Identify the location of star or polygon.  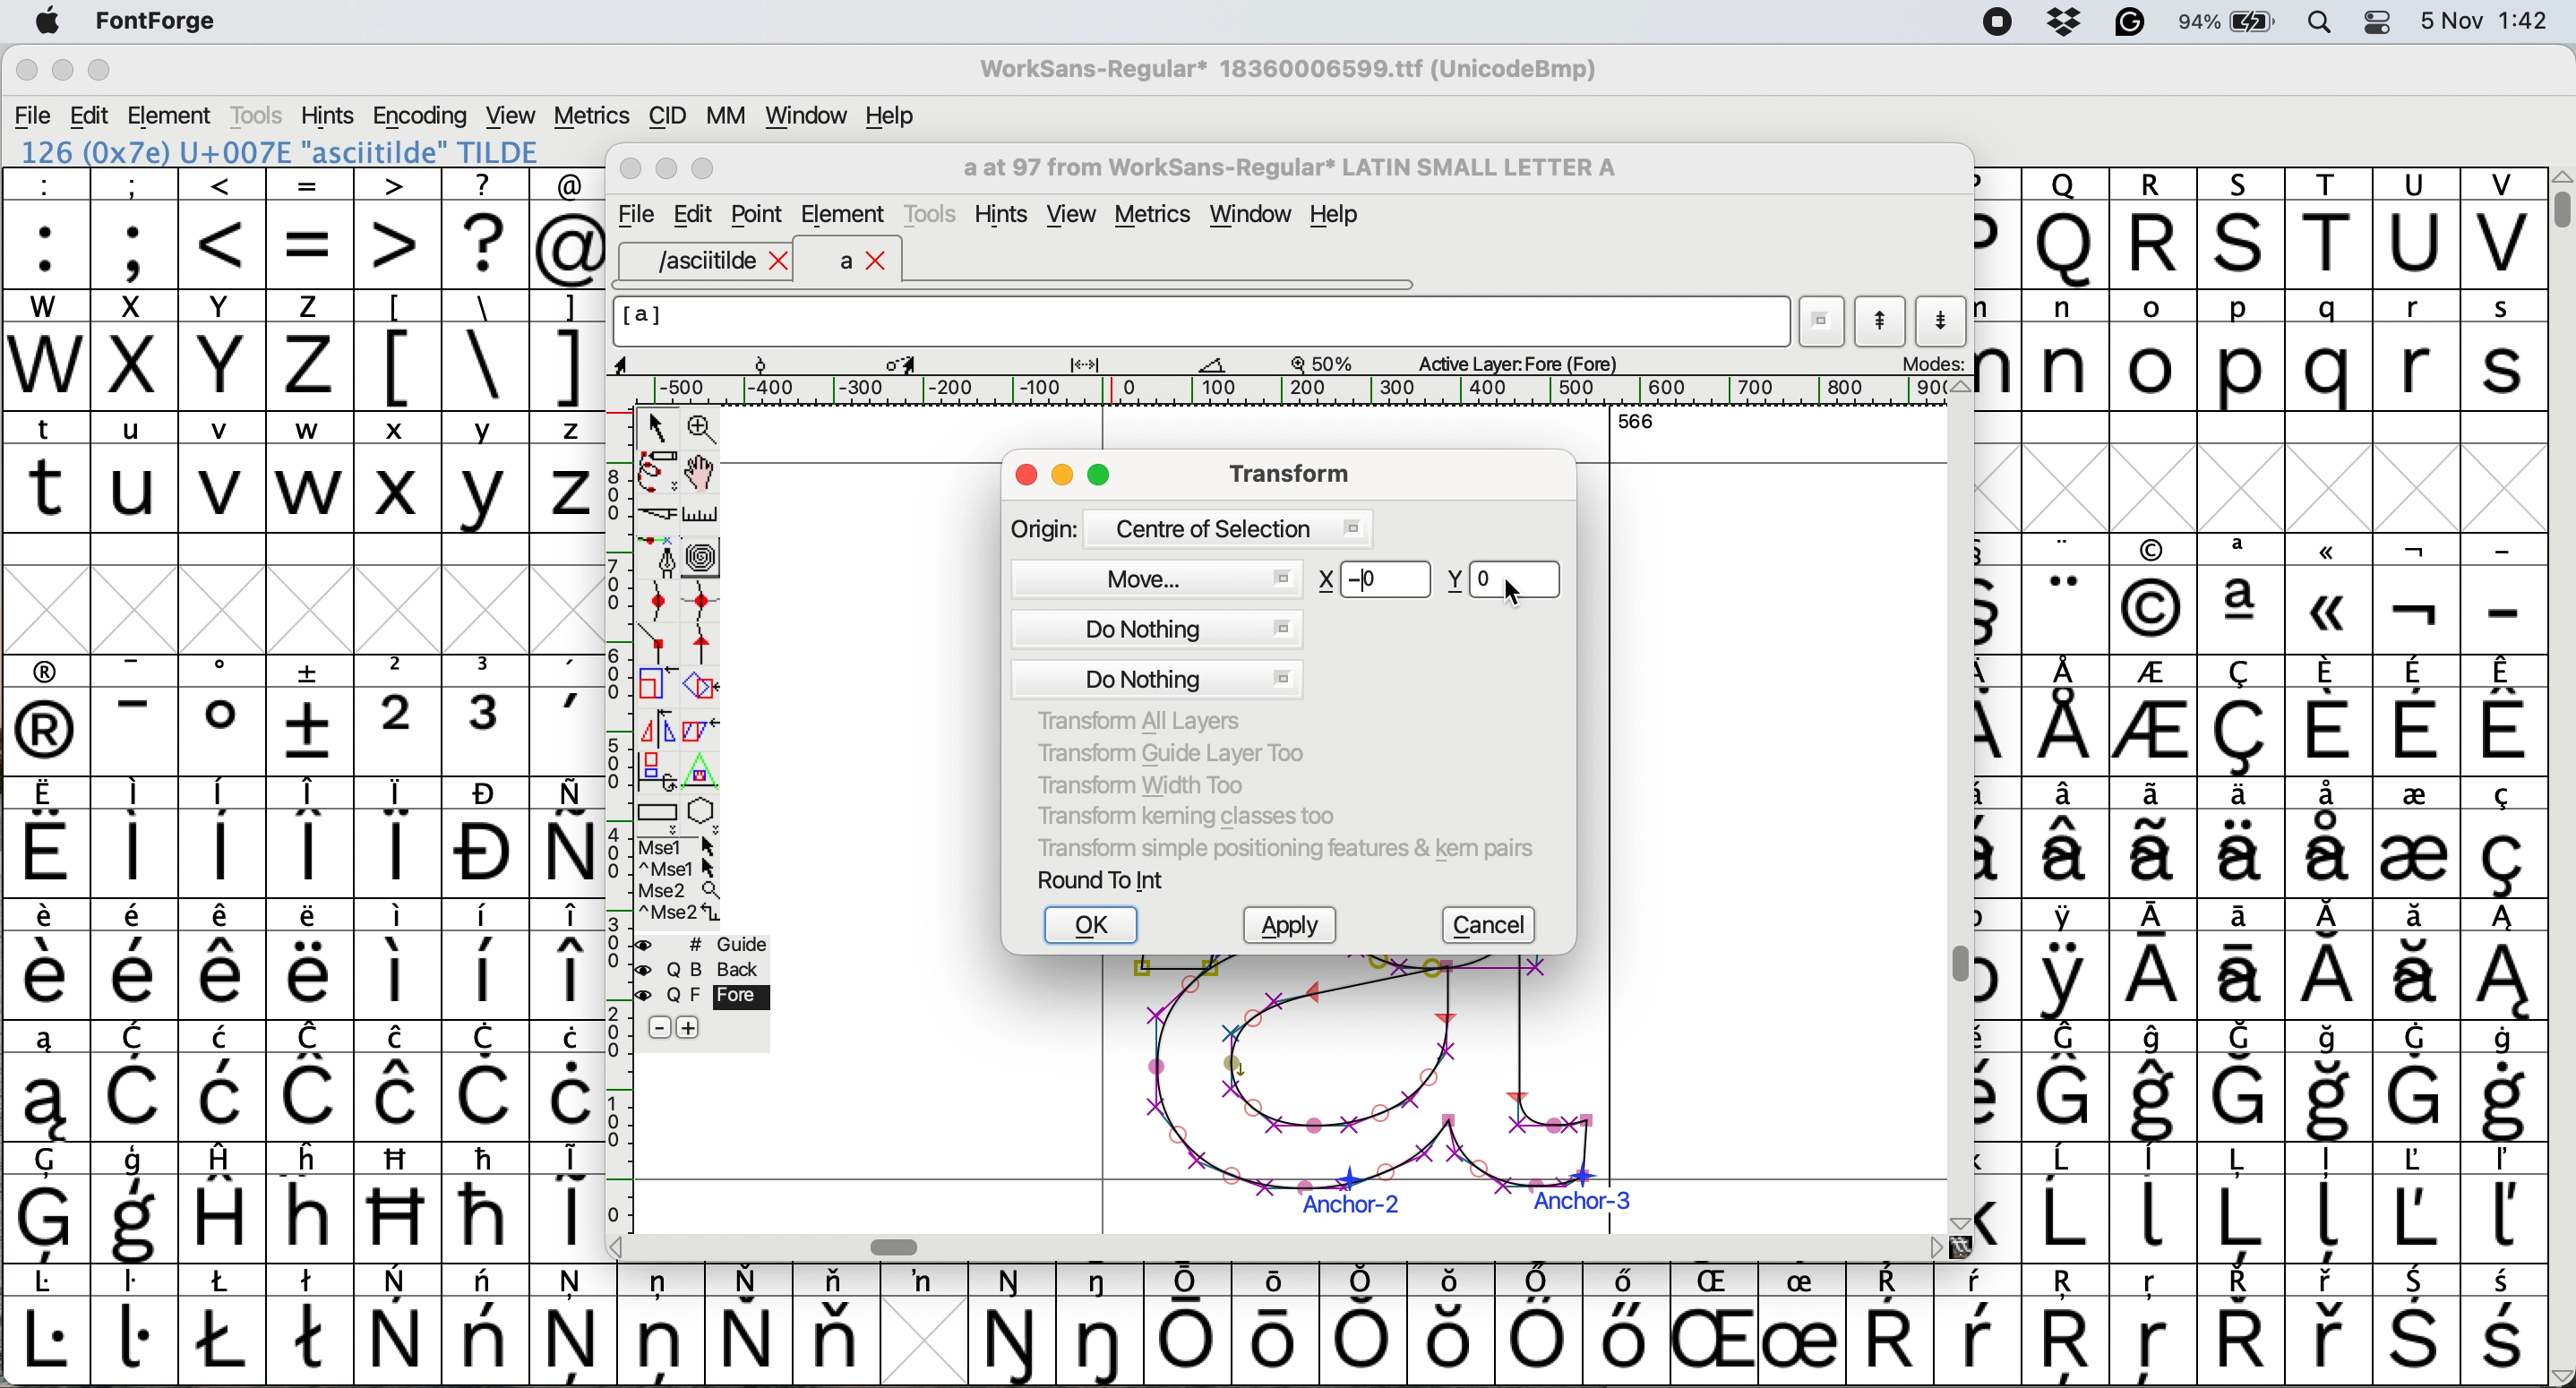
(703, 811).